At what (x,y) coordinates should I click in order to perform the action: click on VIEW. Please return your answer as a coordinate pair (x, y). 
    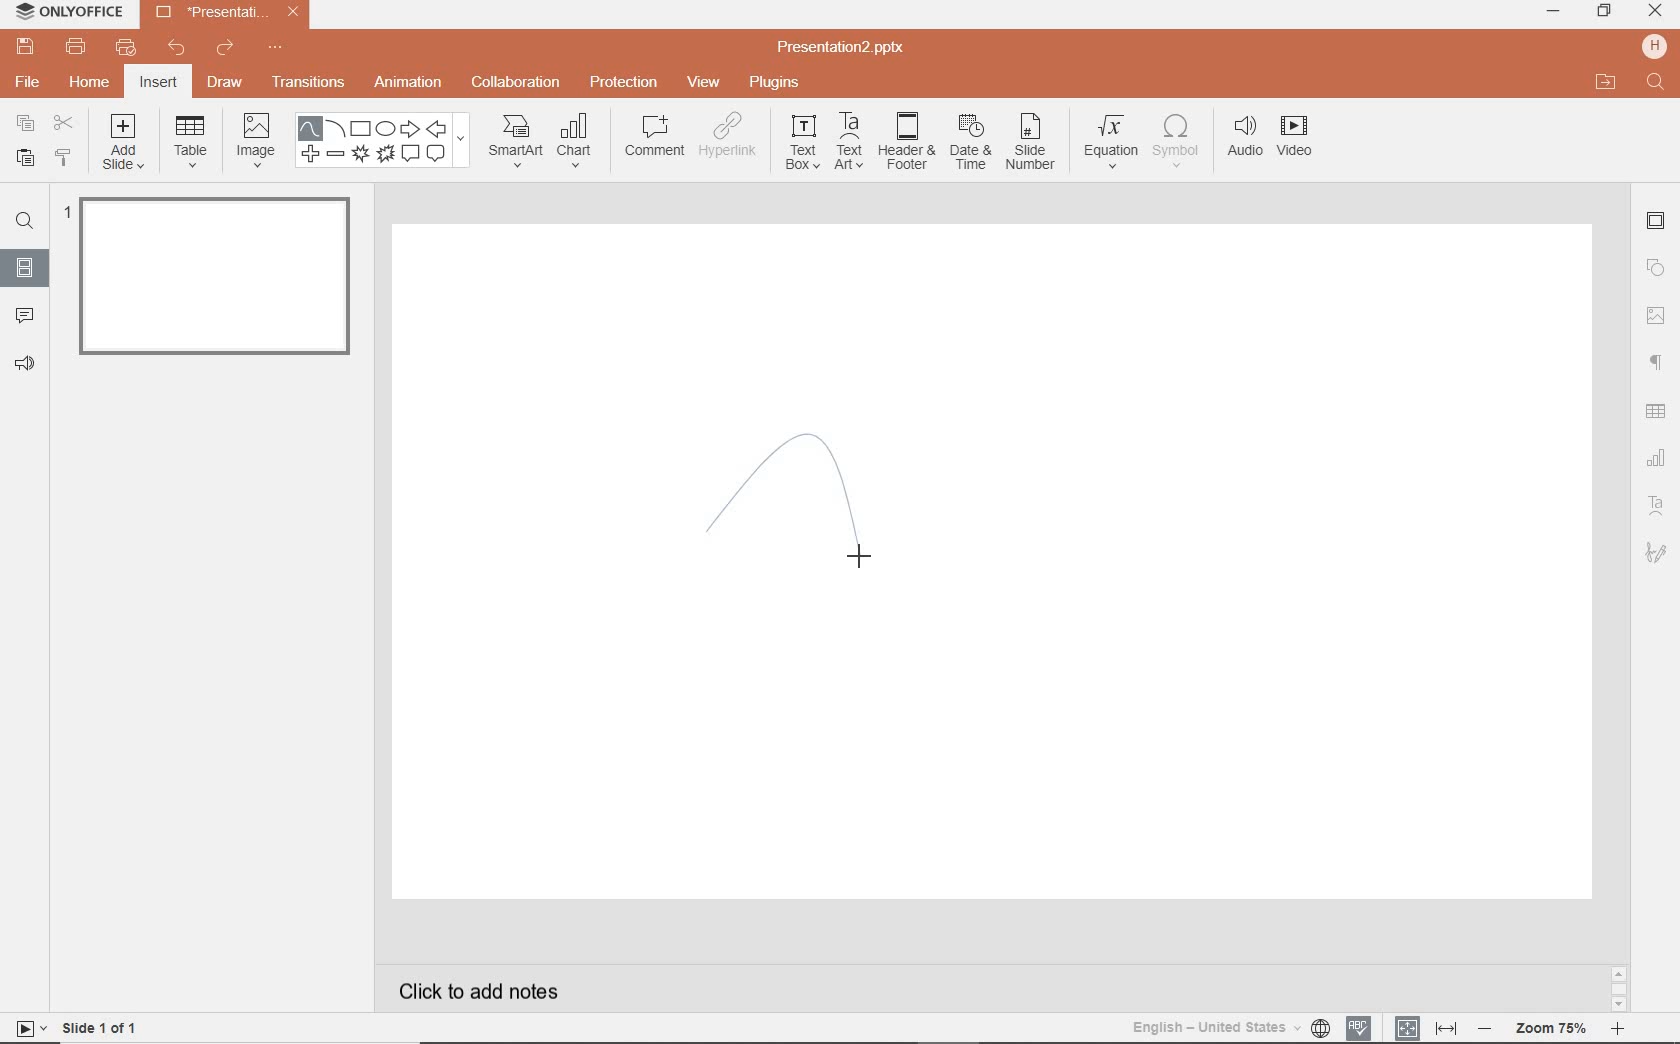
    Looking at the image, I should click on (704, 81).